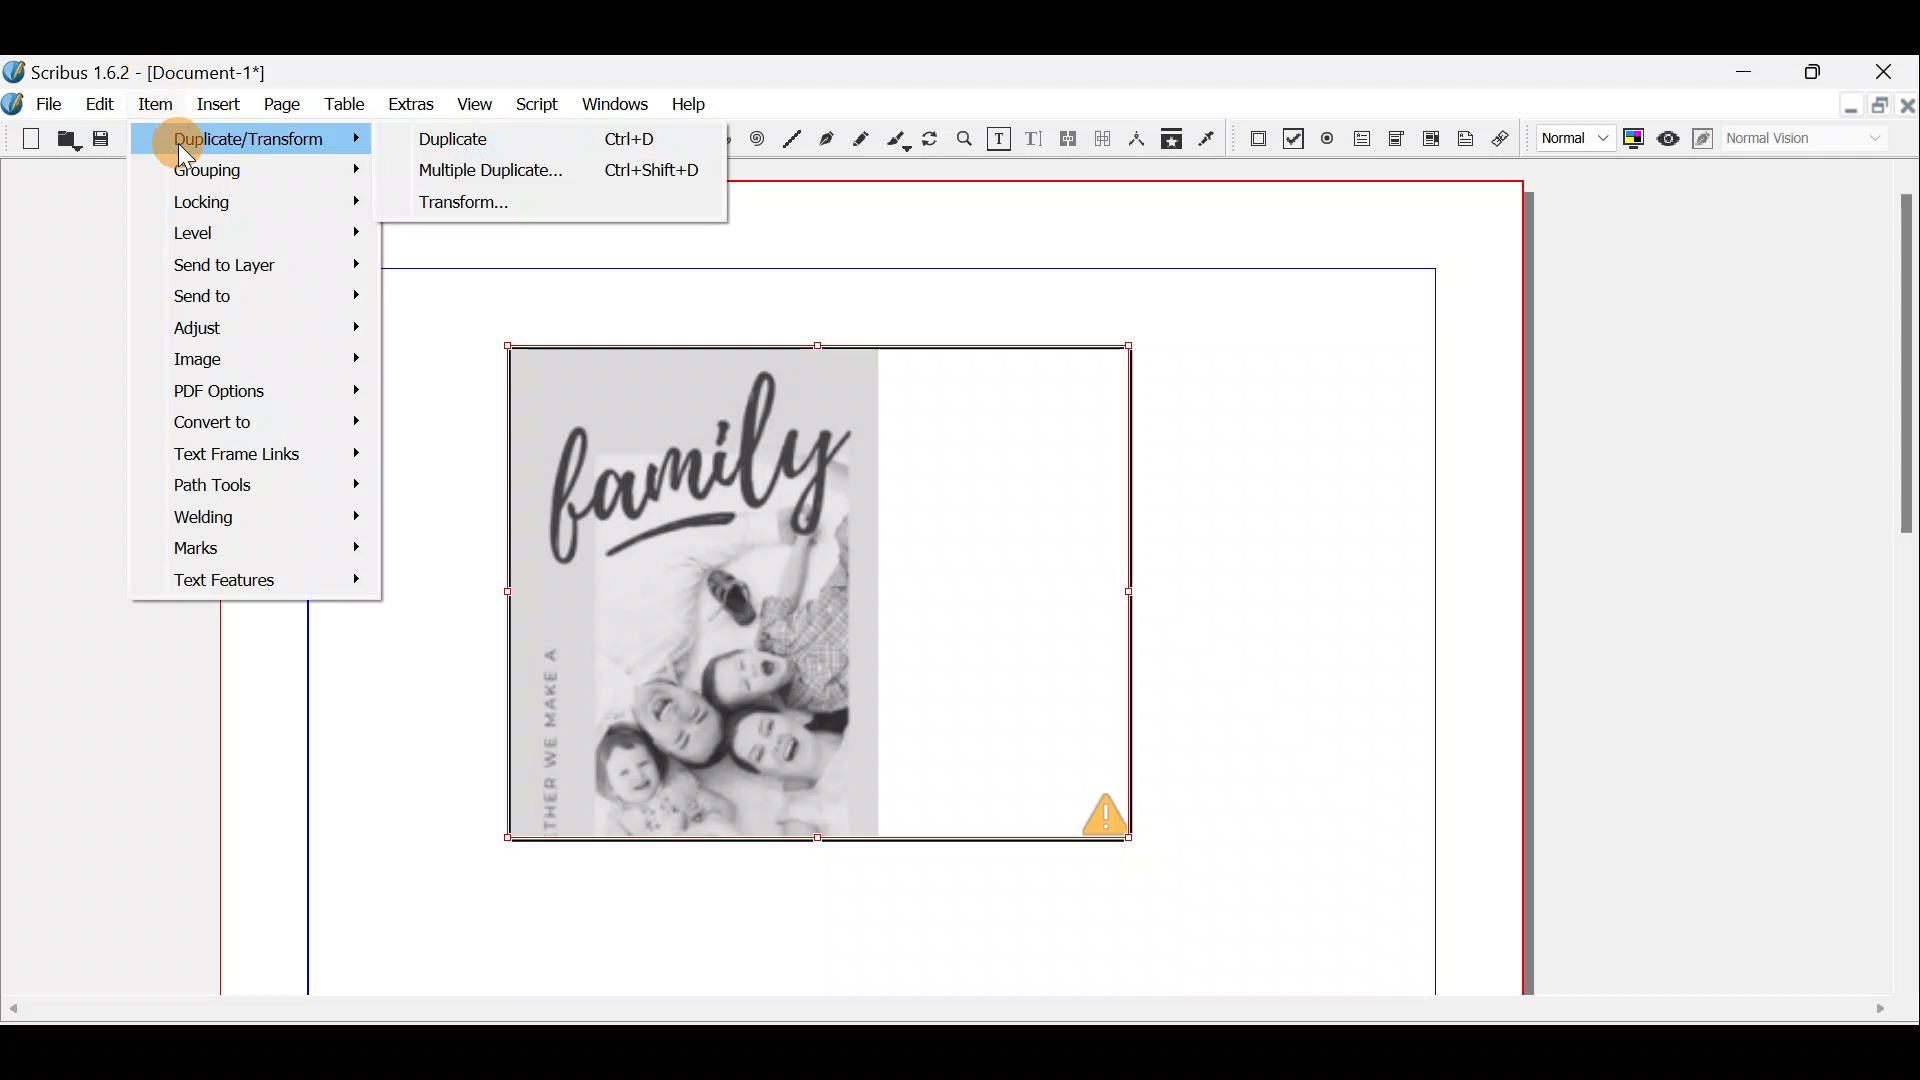  Describe the element at coordinates (1211, 140) in the screenshot. I see `Eye dropper` at that location.